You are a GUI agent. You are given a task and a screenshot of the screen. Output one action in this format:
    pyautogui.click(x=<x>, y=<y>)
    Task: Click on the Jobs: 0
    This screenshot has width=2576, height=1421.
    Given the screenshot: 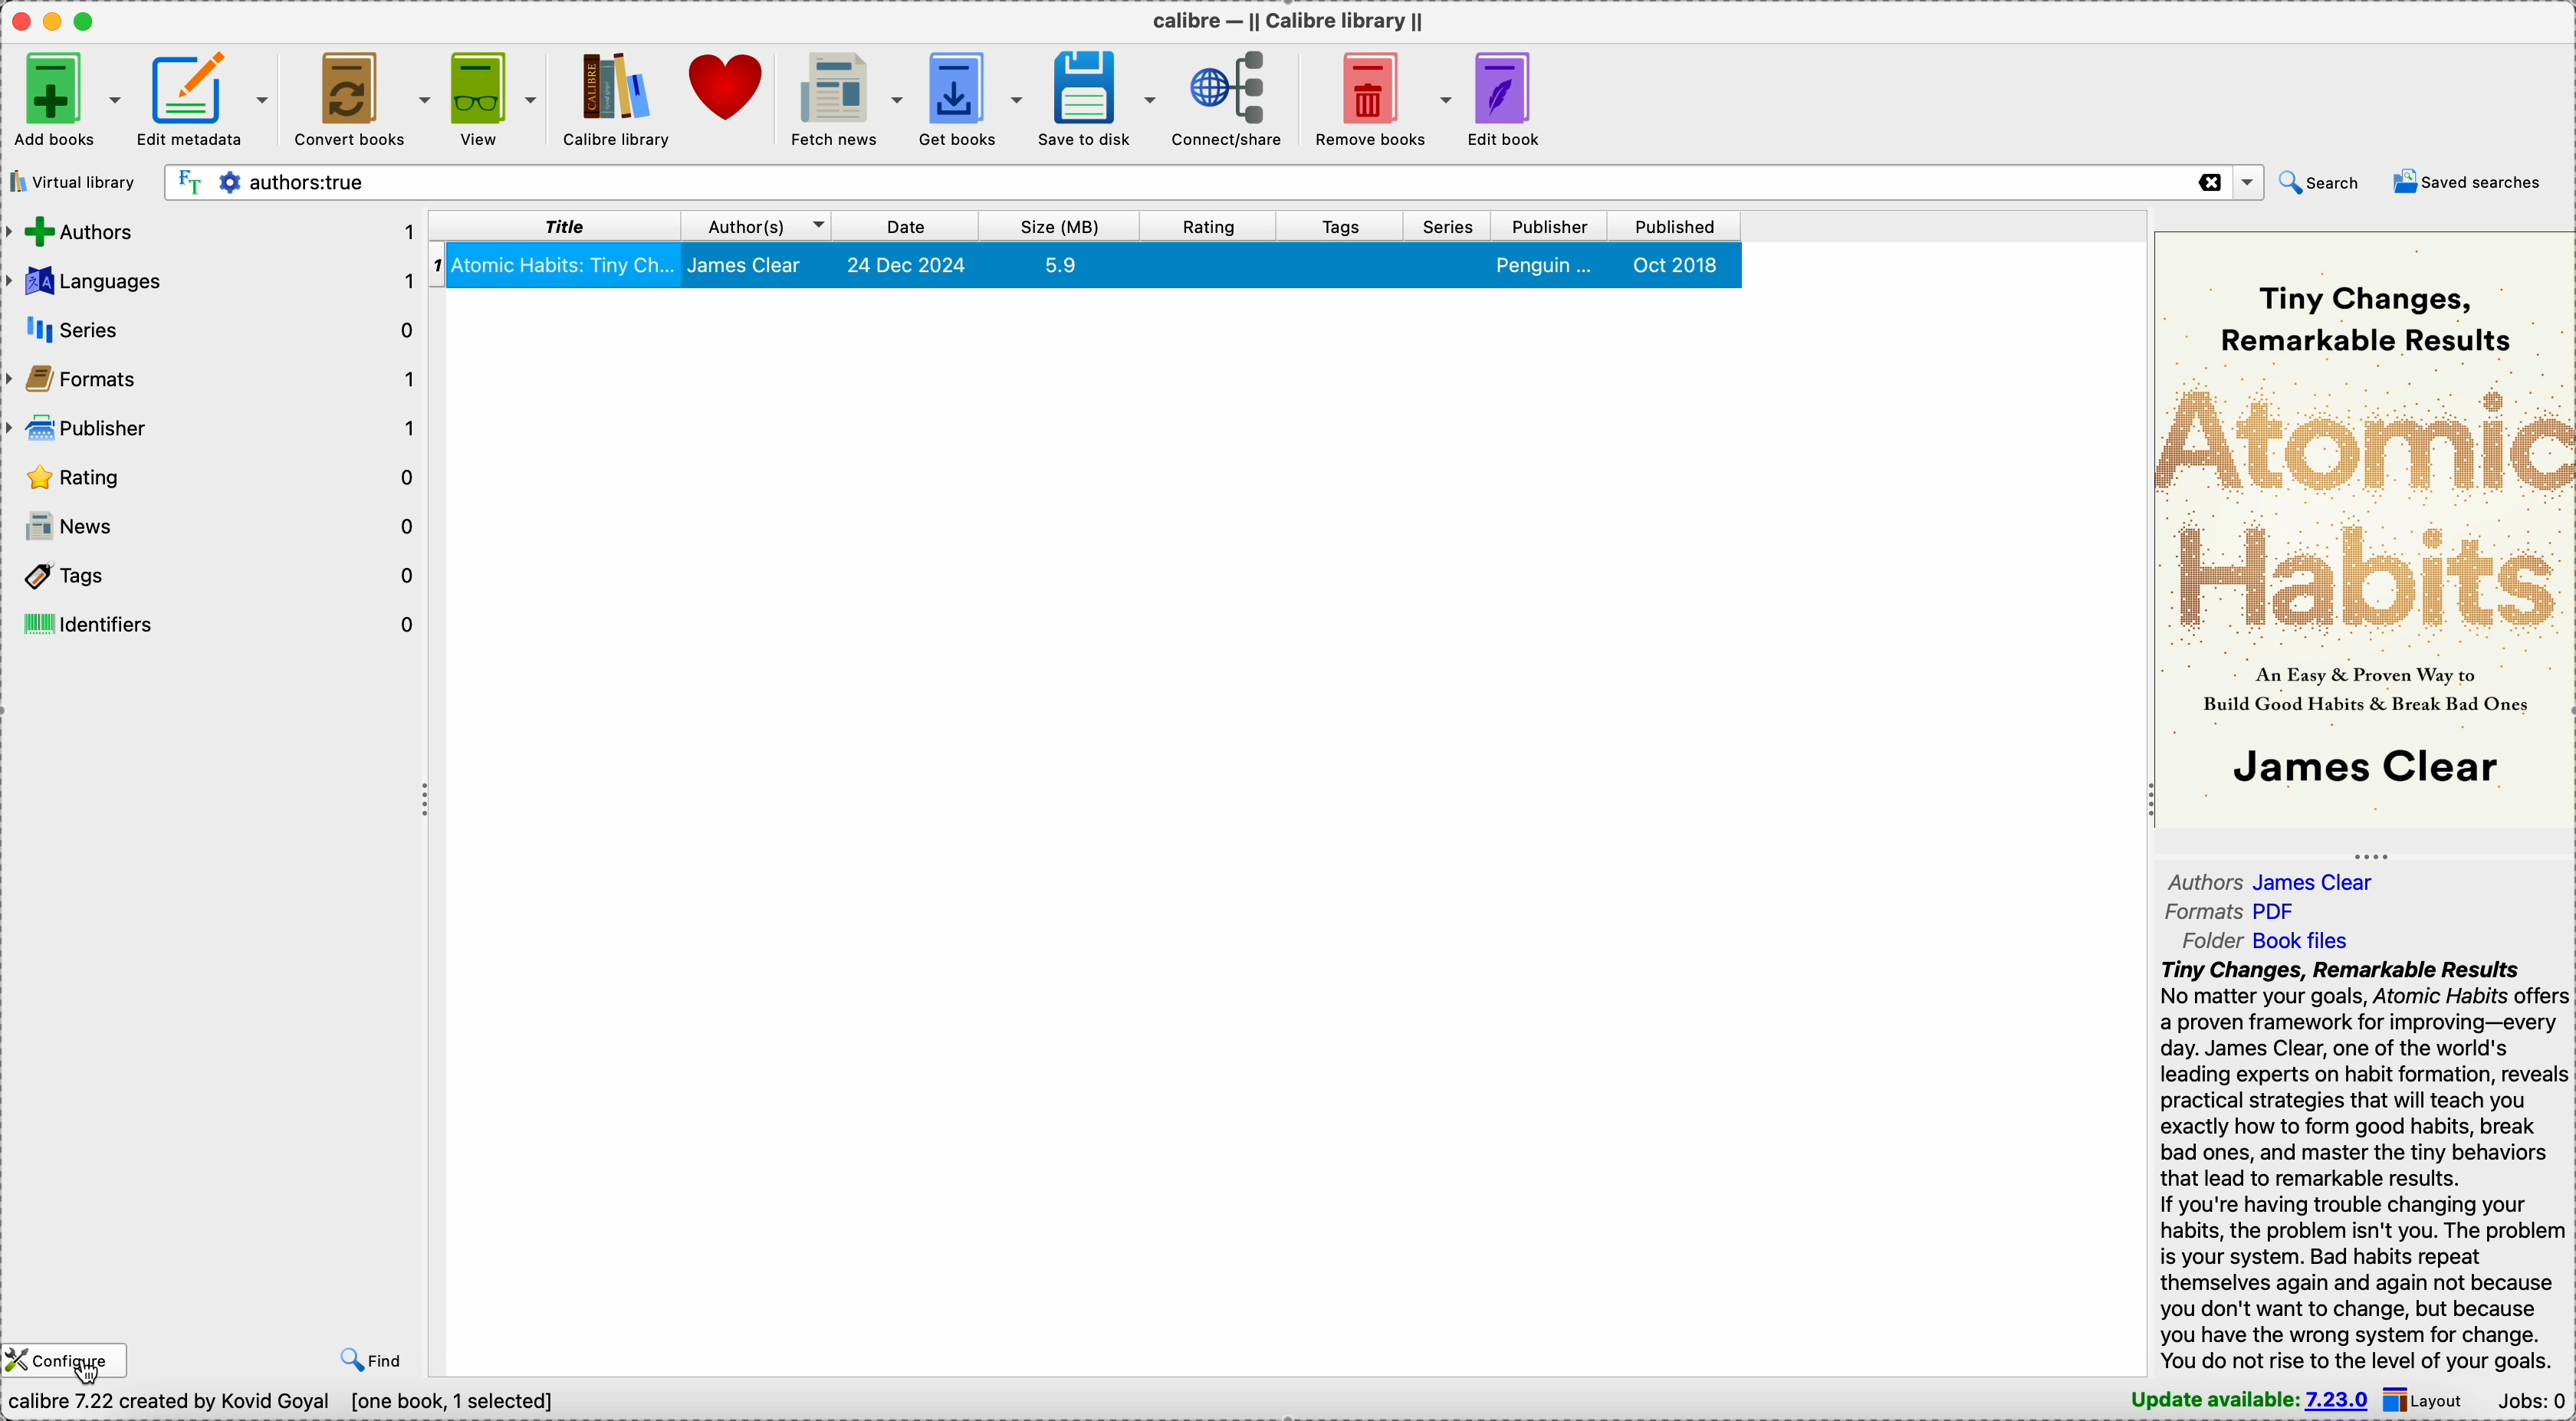 What is the action you would take?
    pyautogui.click(x=2531, y=1401)
    